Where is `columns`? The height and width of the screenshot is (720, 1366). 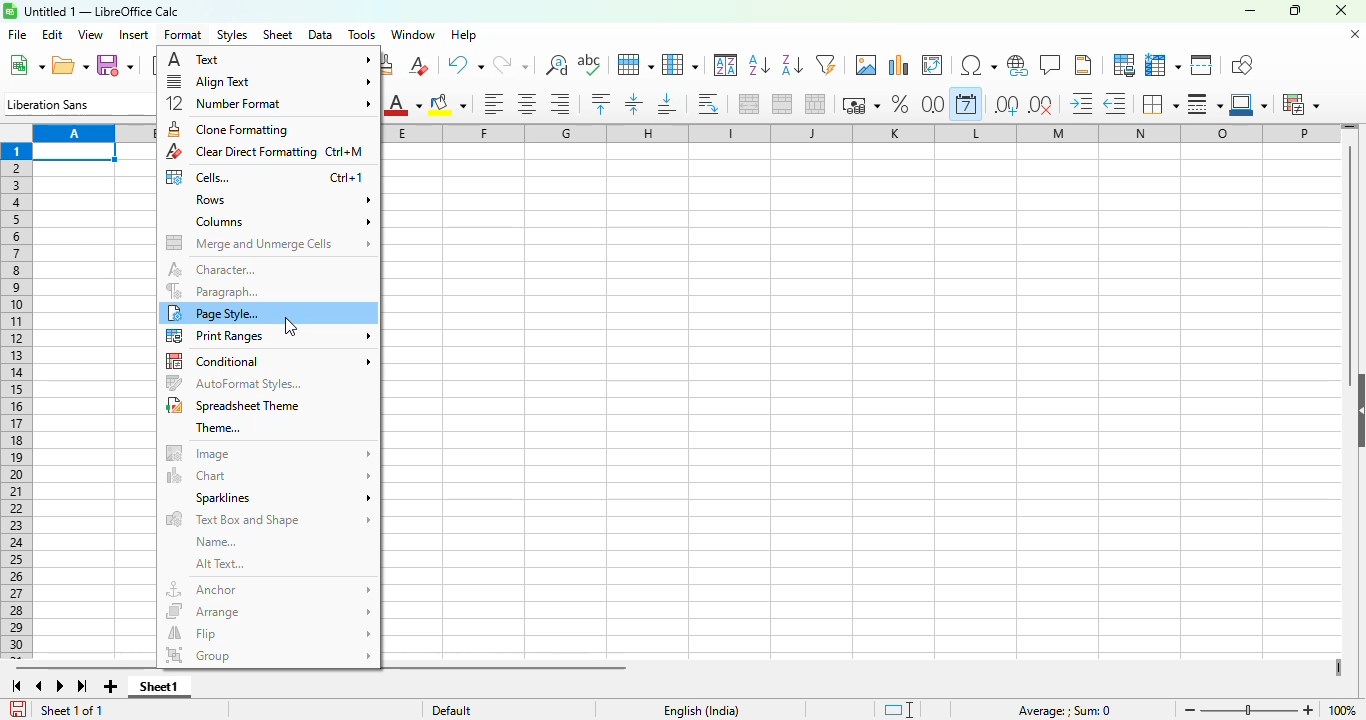
columns is located at coordinates (863, 134).